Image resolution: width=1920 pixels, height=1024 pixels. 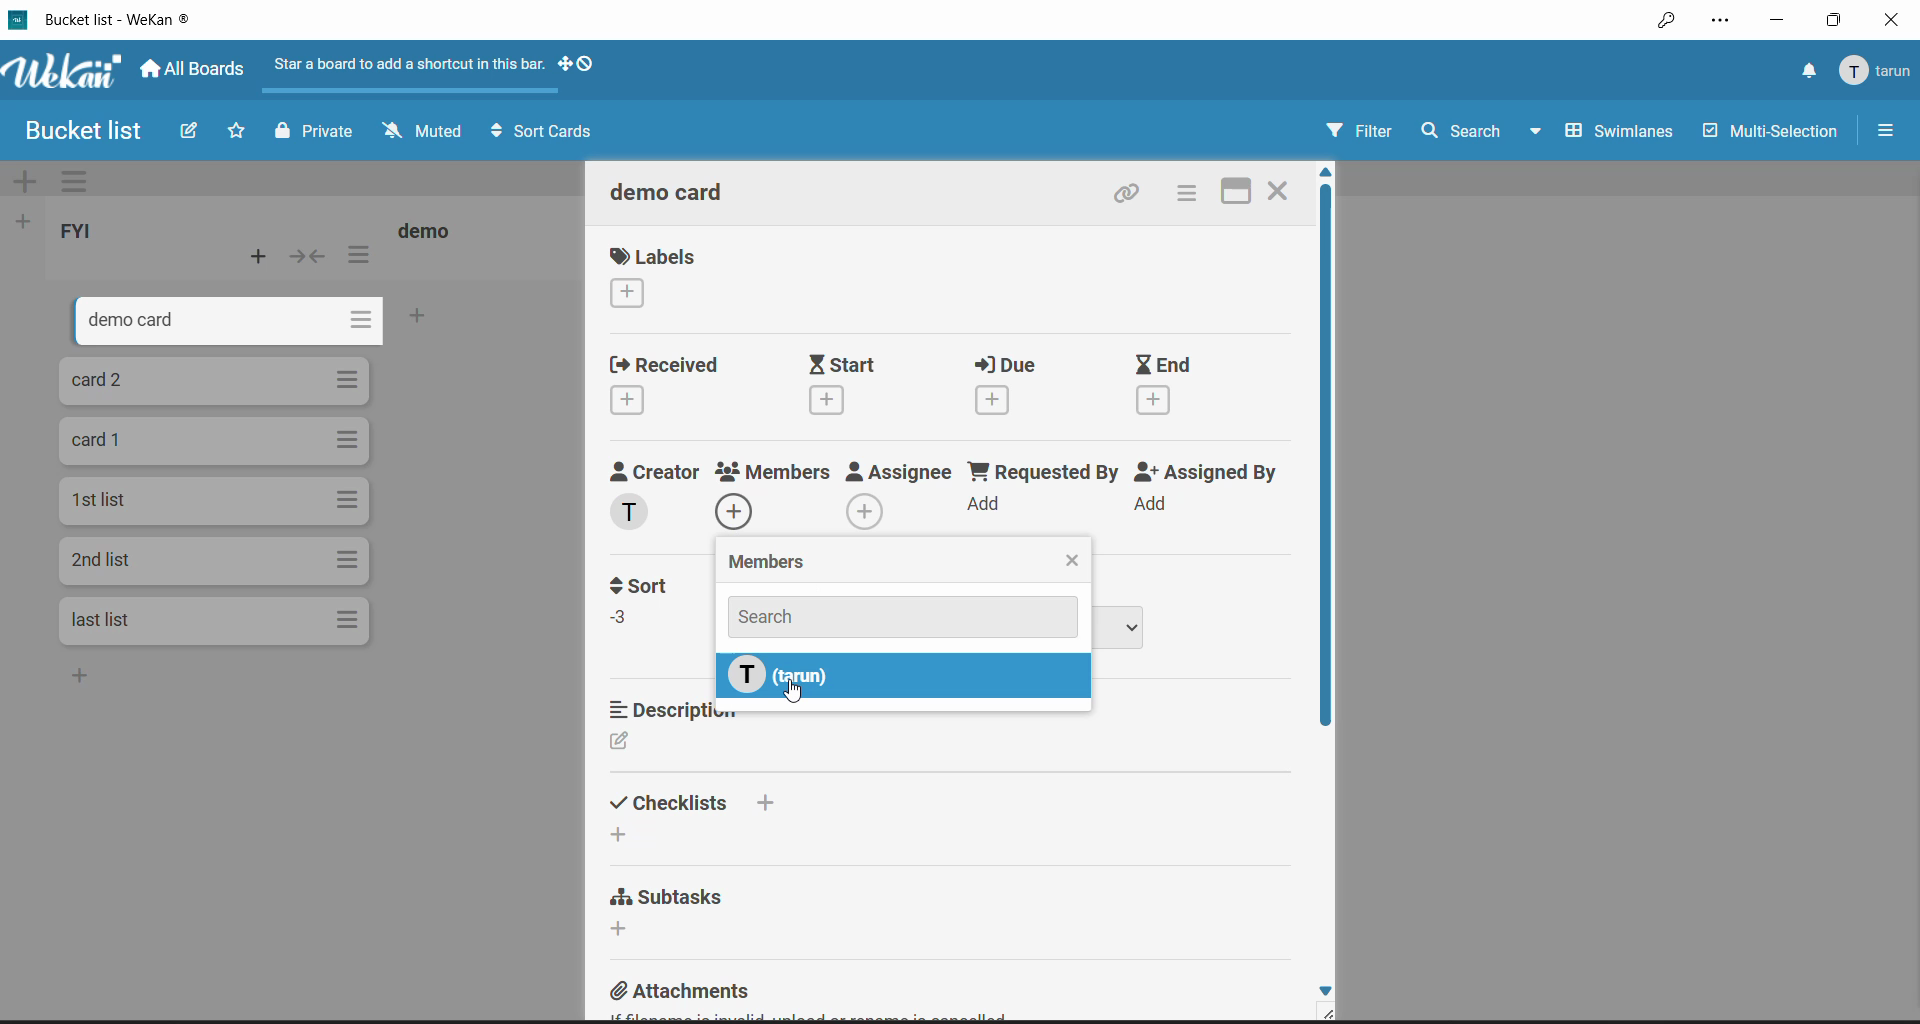 I want to click on add swimlane, so click(x=28, y=179).